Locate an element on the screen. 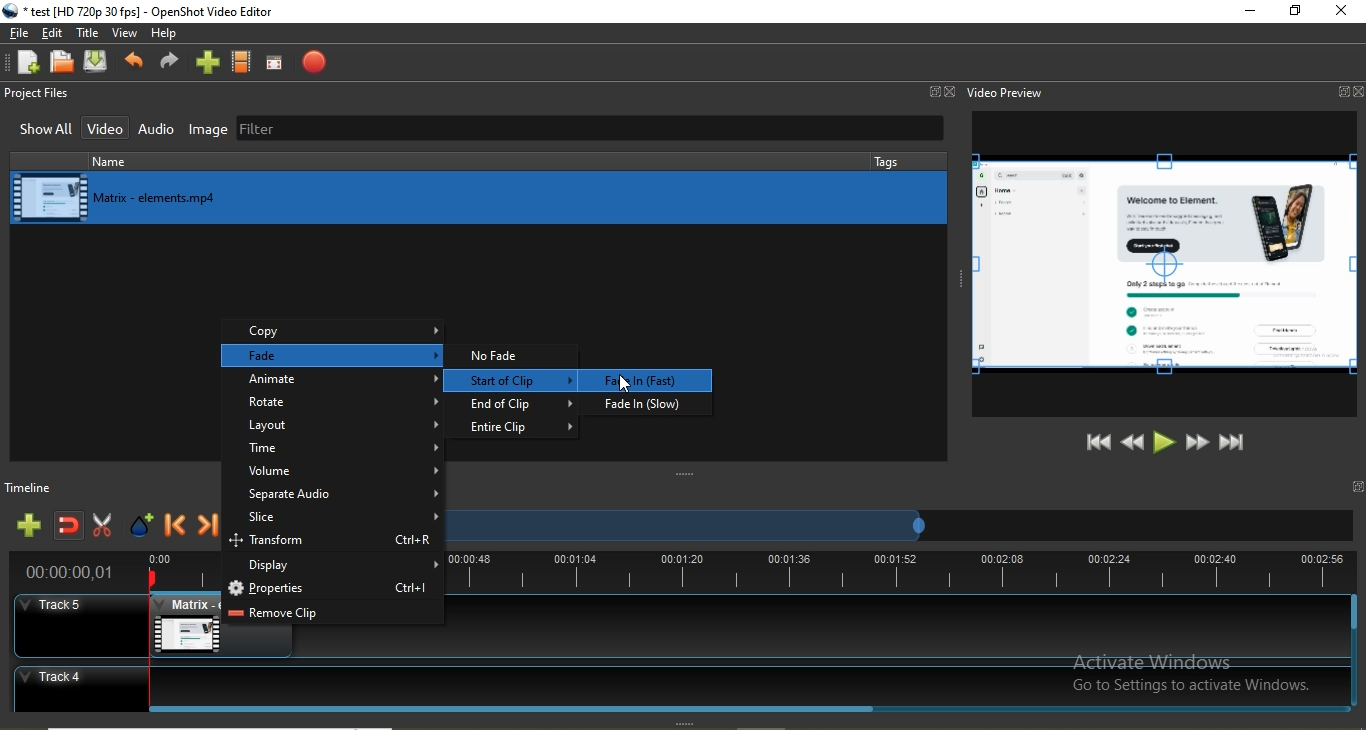 The image size is (1366, 730). Save project  is located at coordinates (100, 63).